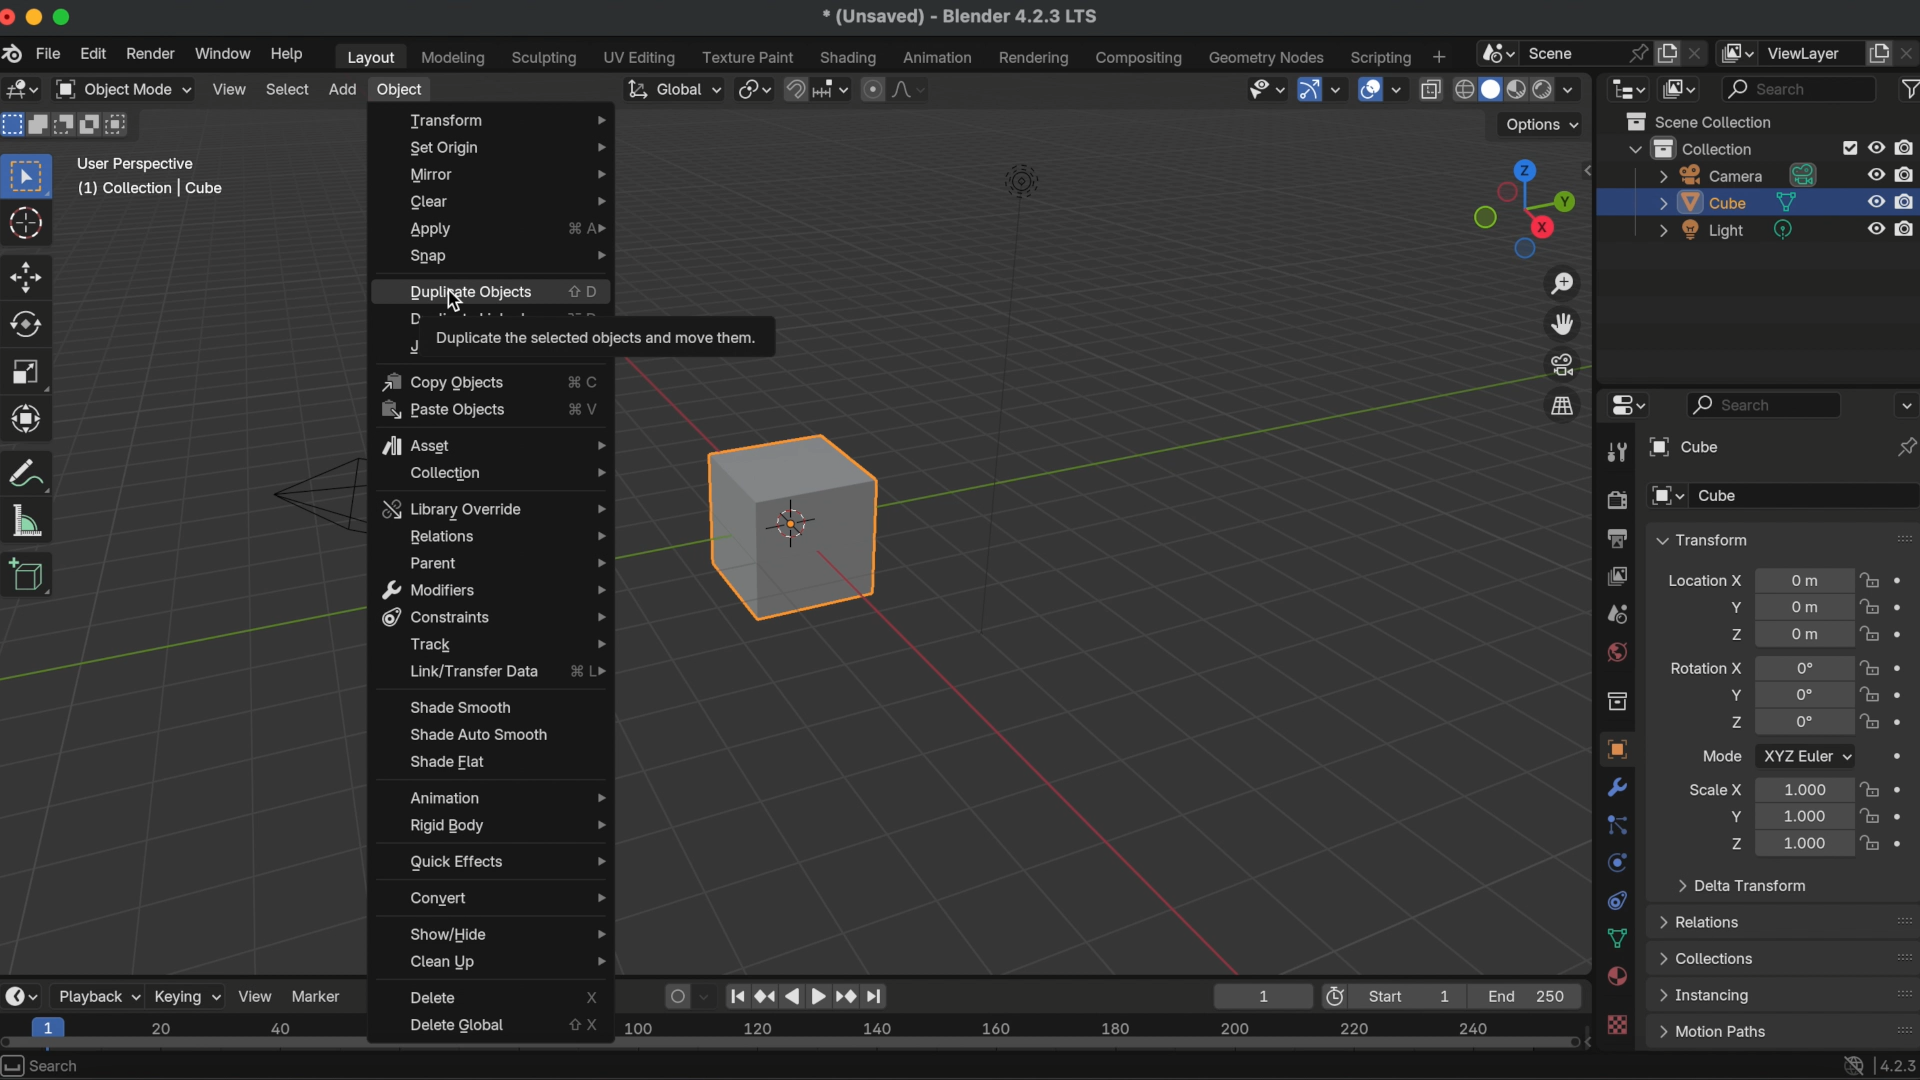 This screenshot has width=1920, height=1080. Describe the element at coordinates (320, 994) in the screenshot. I see `marker` at that location.